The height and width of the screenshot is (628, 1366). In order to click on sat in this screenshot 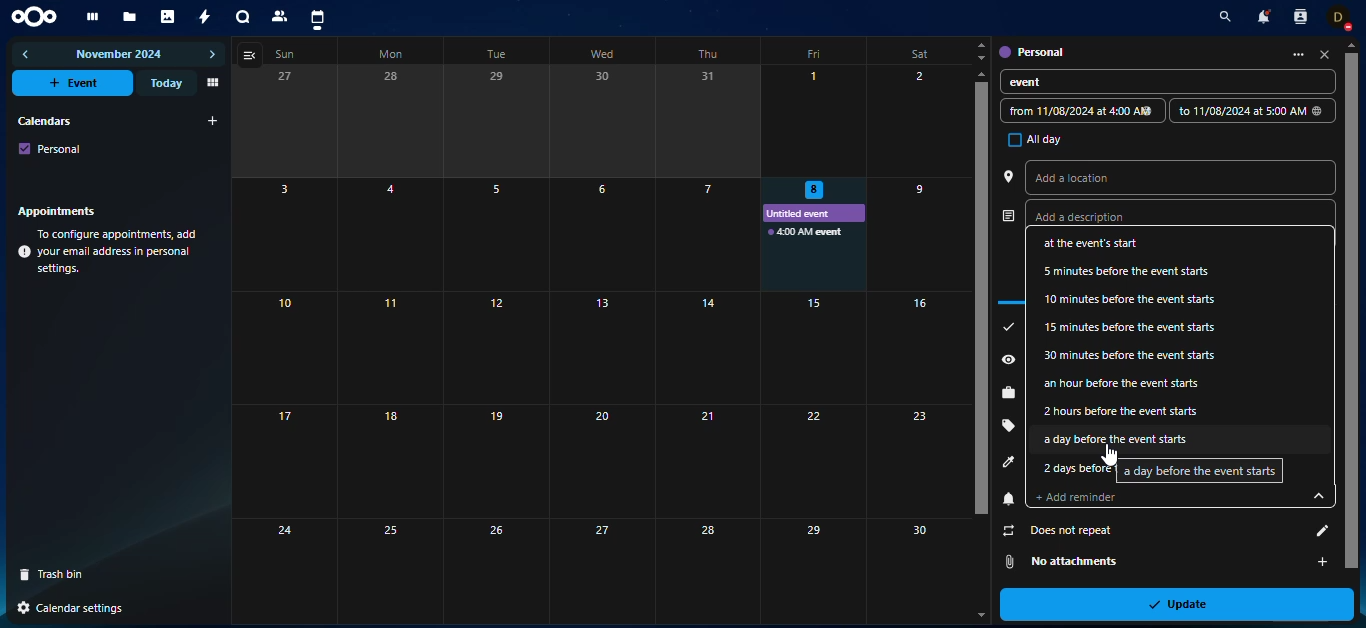, I will do `click(912, 52)`.